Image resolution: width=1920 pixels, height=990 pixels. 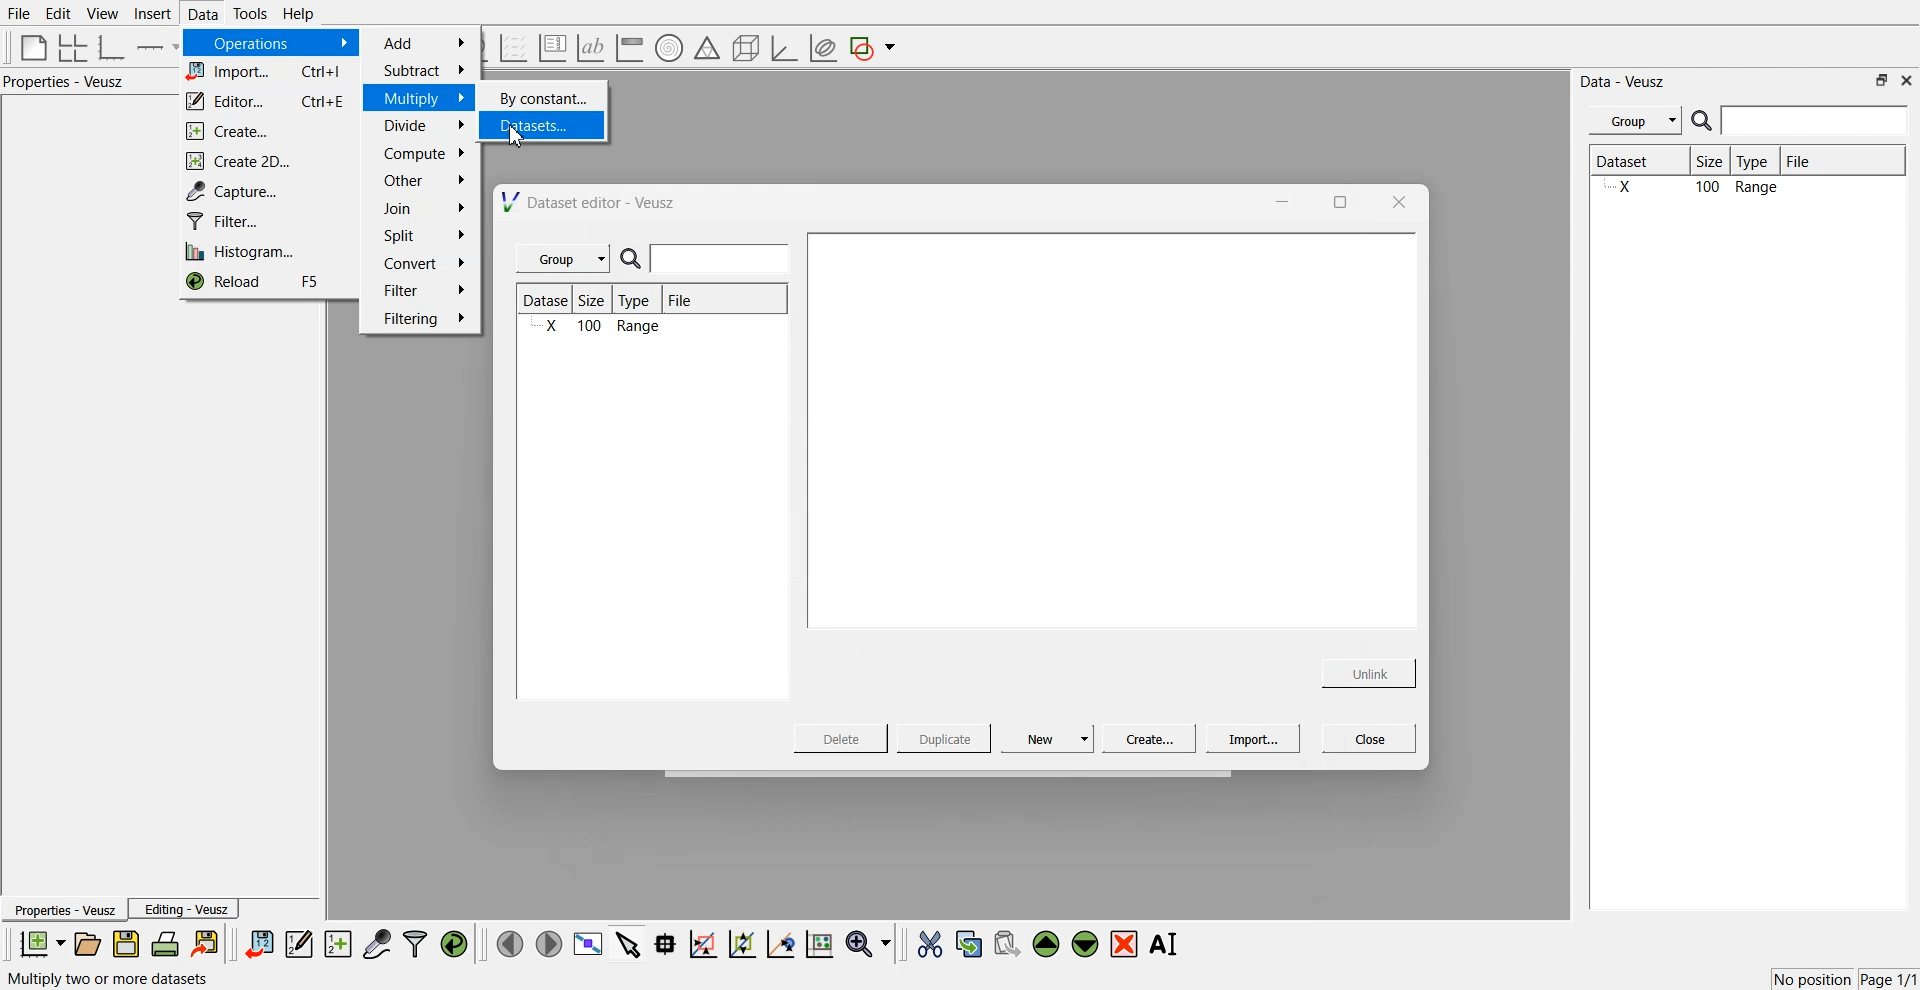 I want to click on edit and enter data points, so click(x=299, y=946).